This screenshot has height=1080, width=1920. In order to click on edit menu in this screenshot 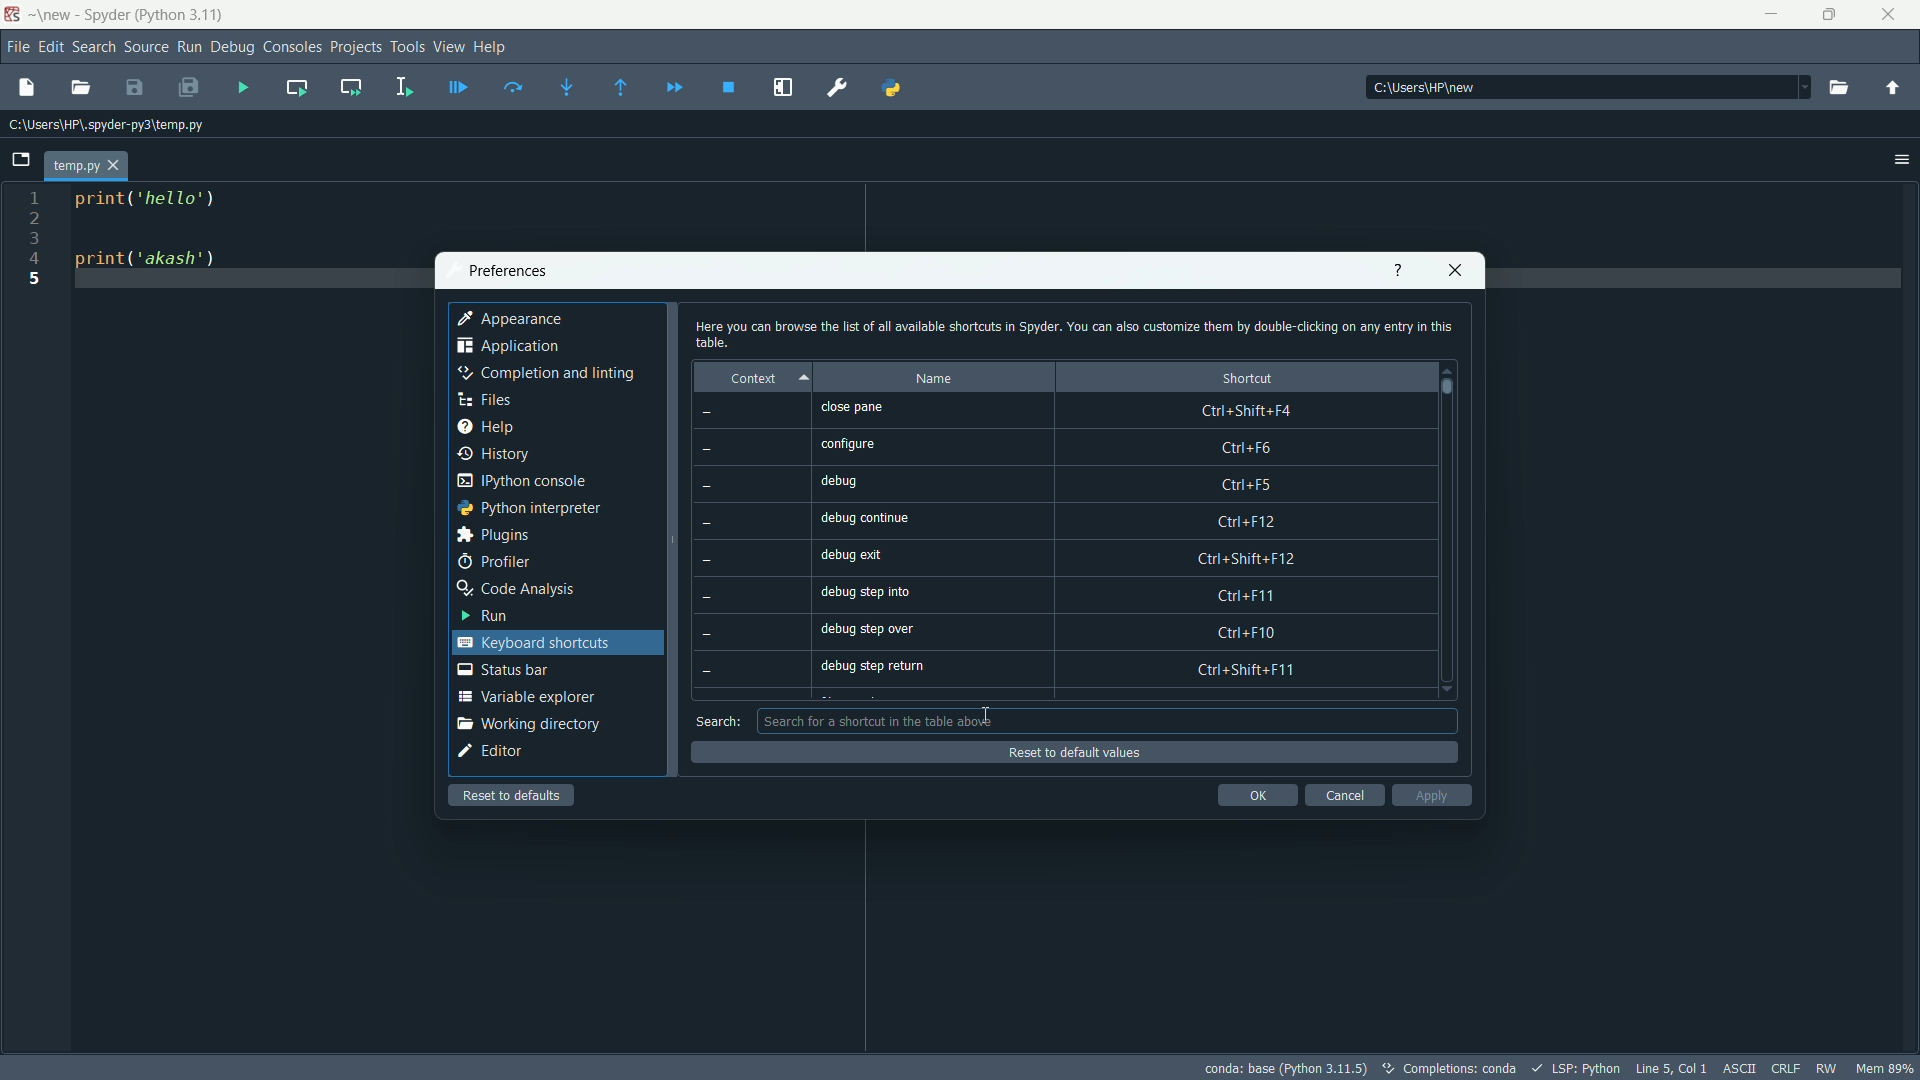, I will do `click(52, 45)`.